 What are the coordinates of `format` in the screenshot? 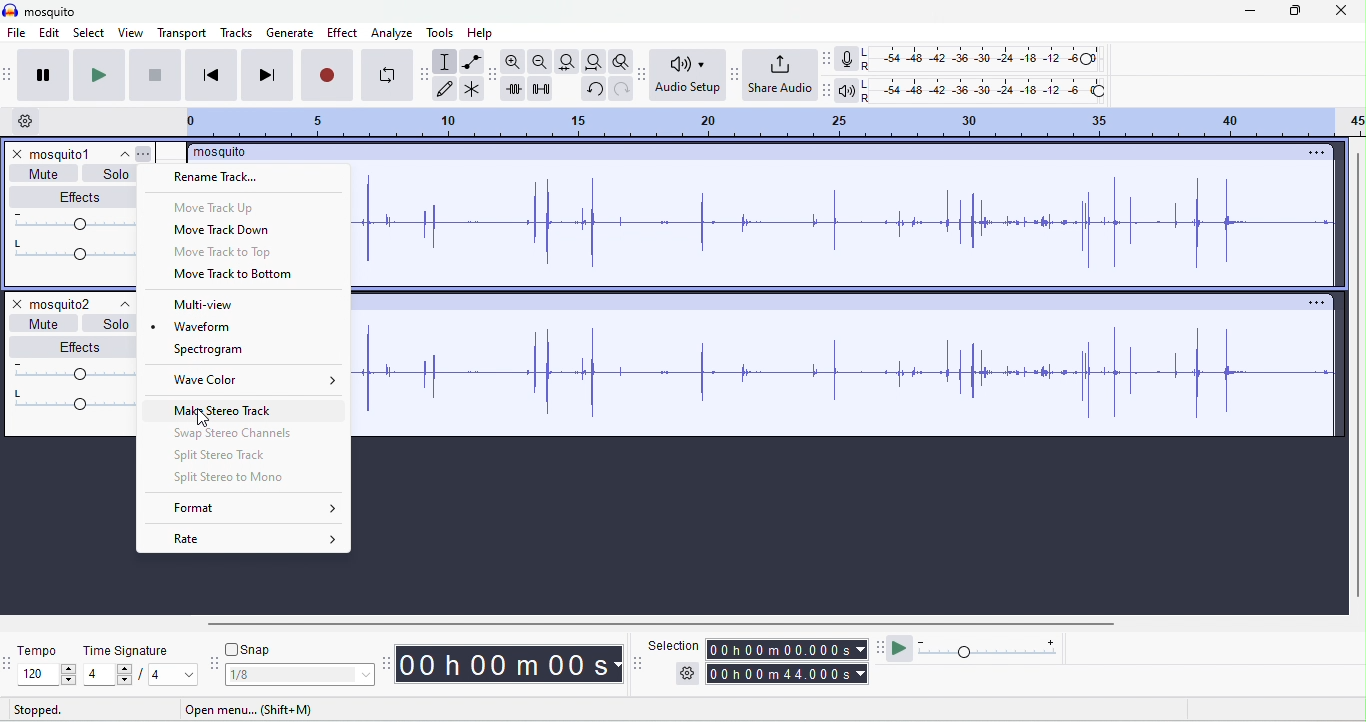 It's located at (248, 510).